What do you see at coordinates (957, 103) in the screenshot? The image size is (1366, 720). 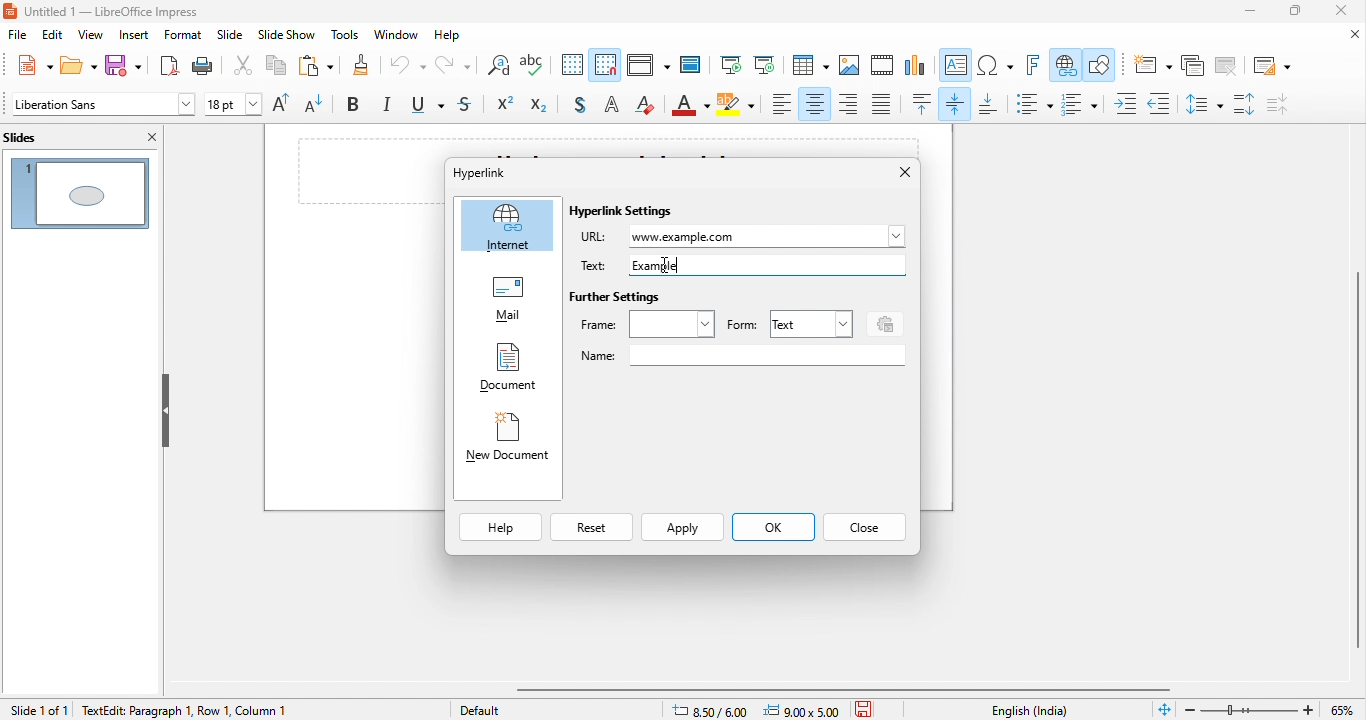 I see `align vertically` at bounding box center [957, 103].